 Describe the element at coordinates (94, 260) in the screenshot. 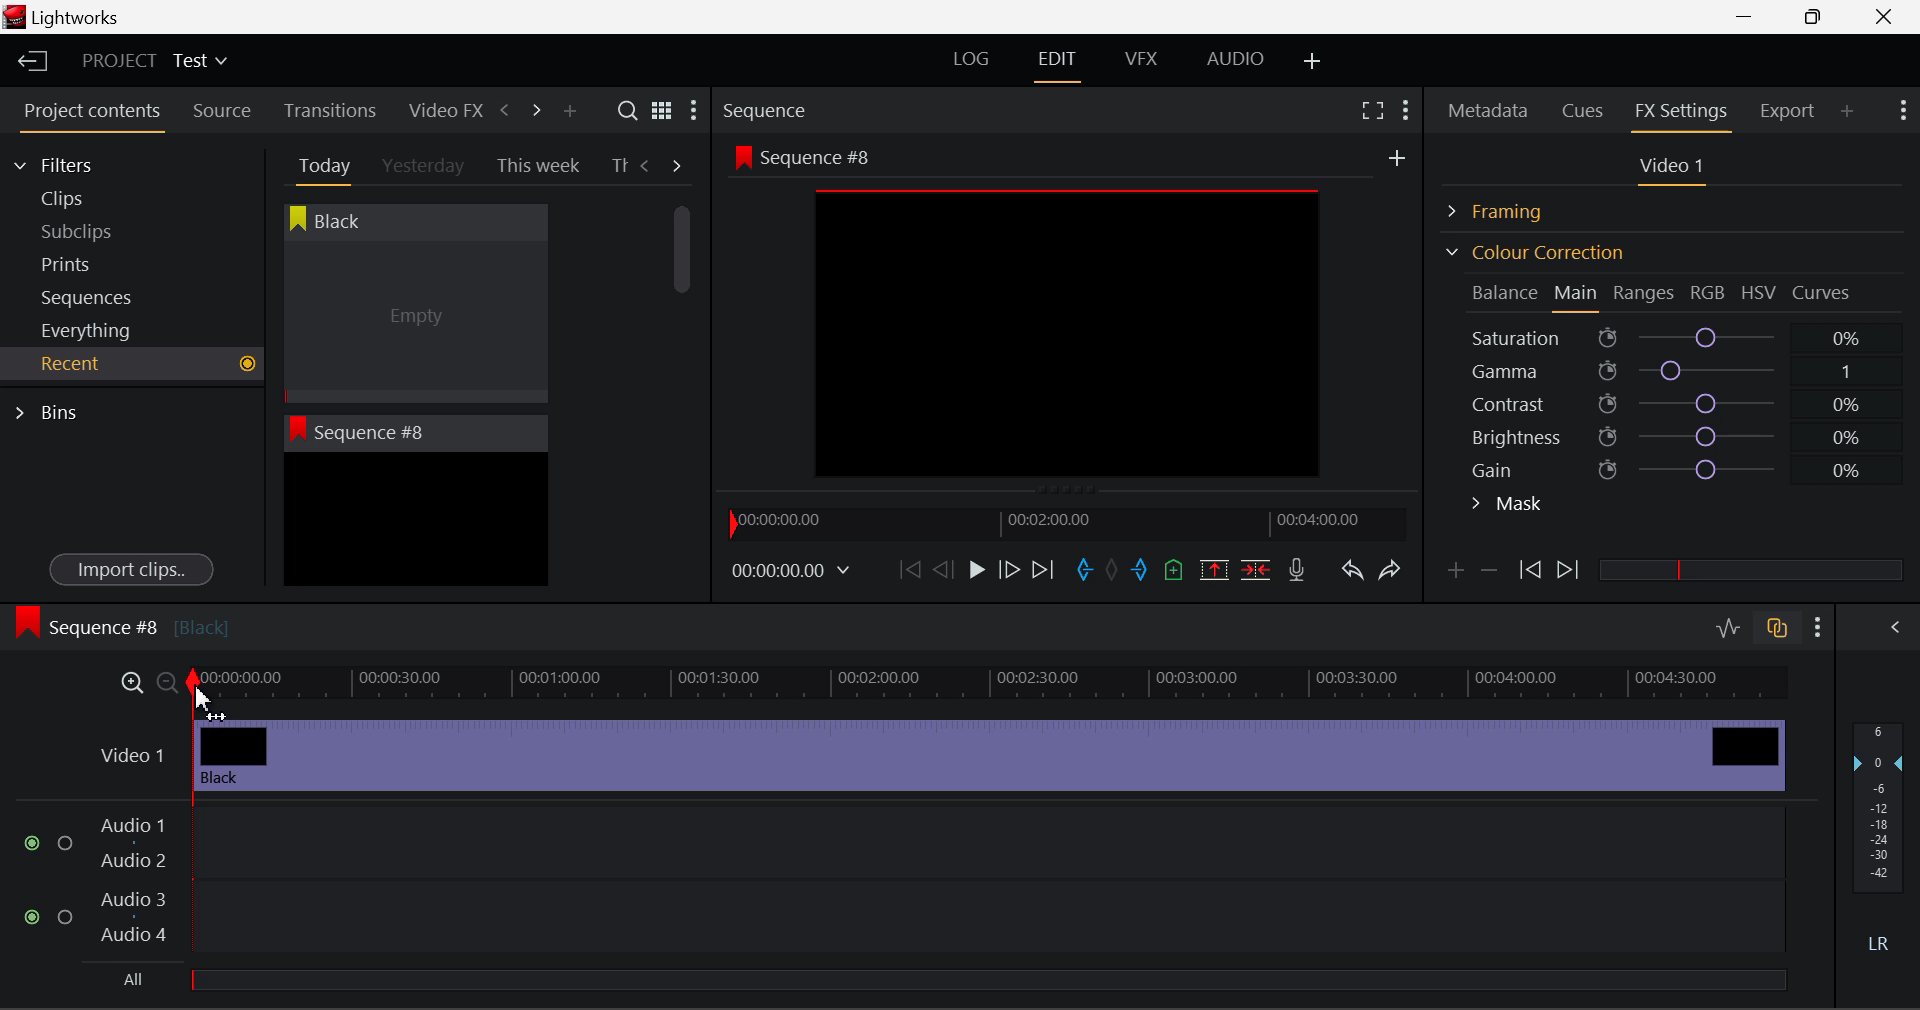

I see `Prints` at that location.